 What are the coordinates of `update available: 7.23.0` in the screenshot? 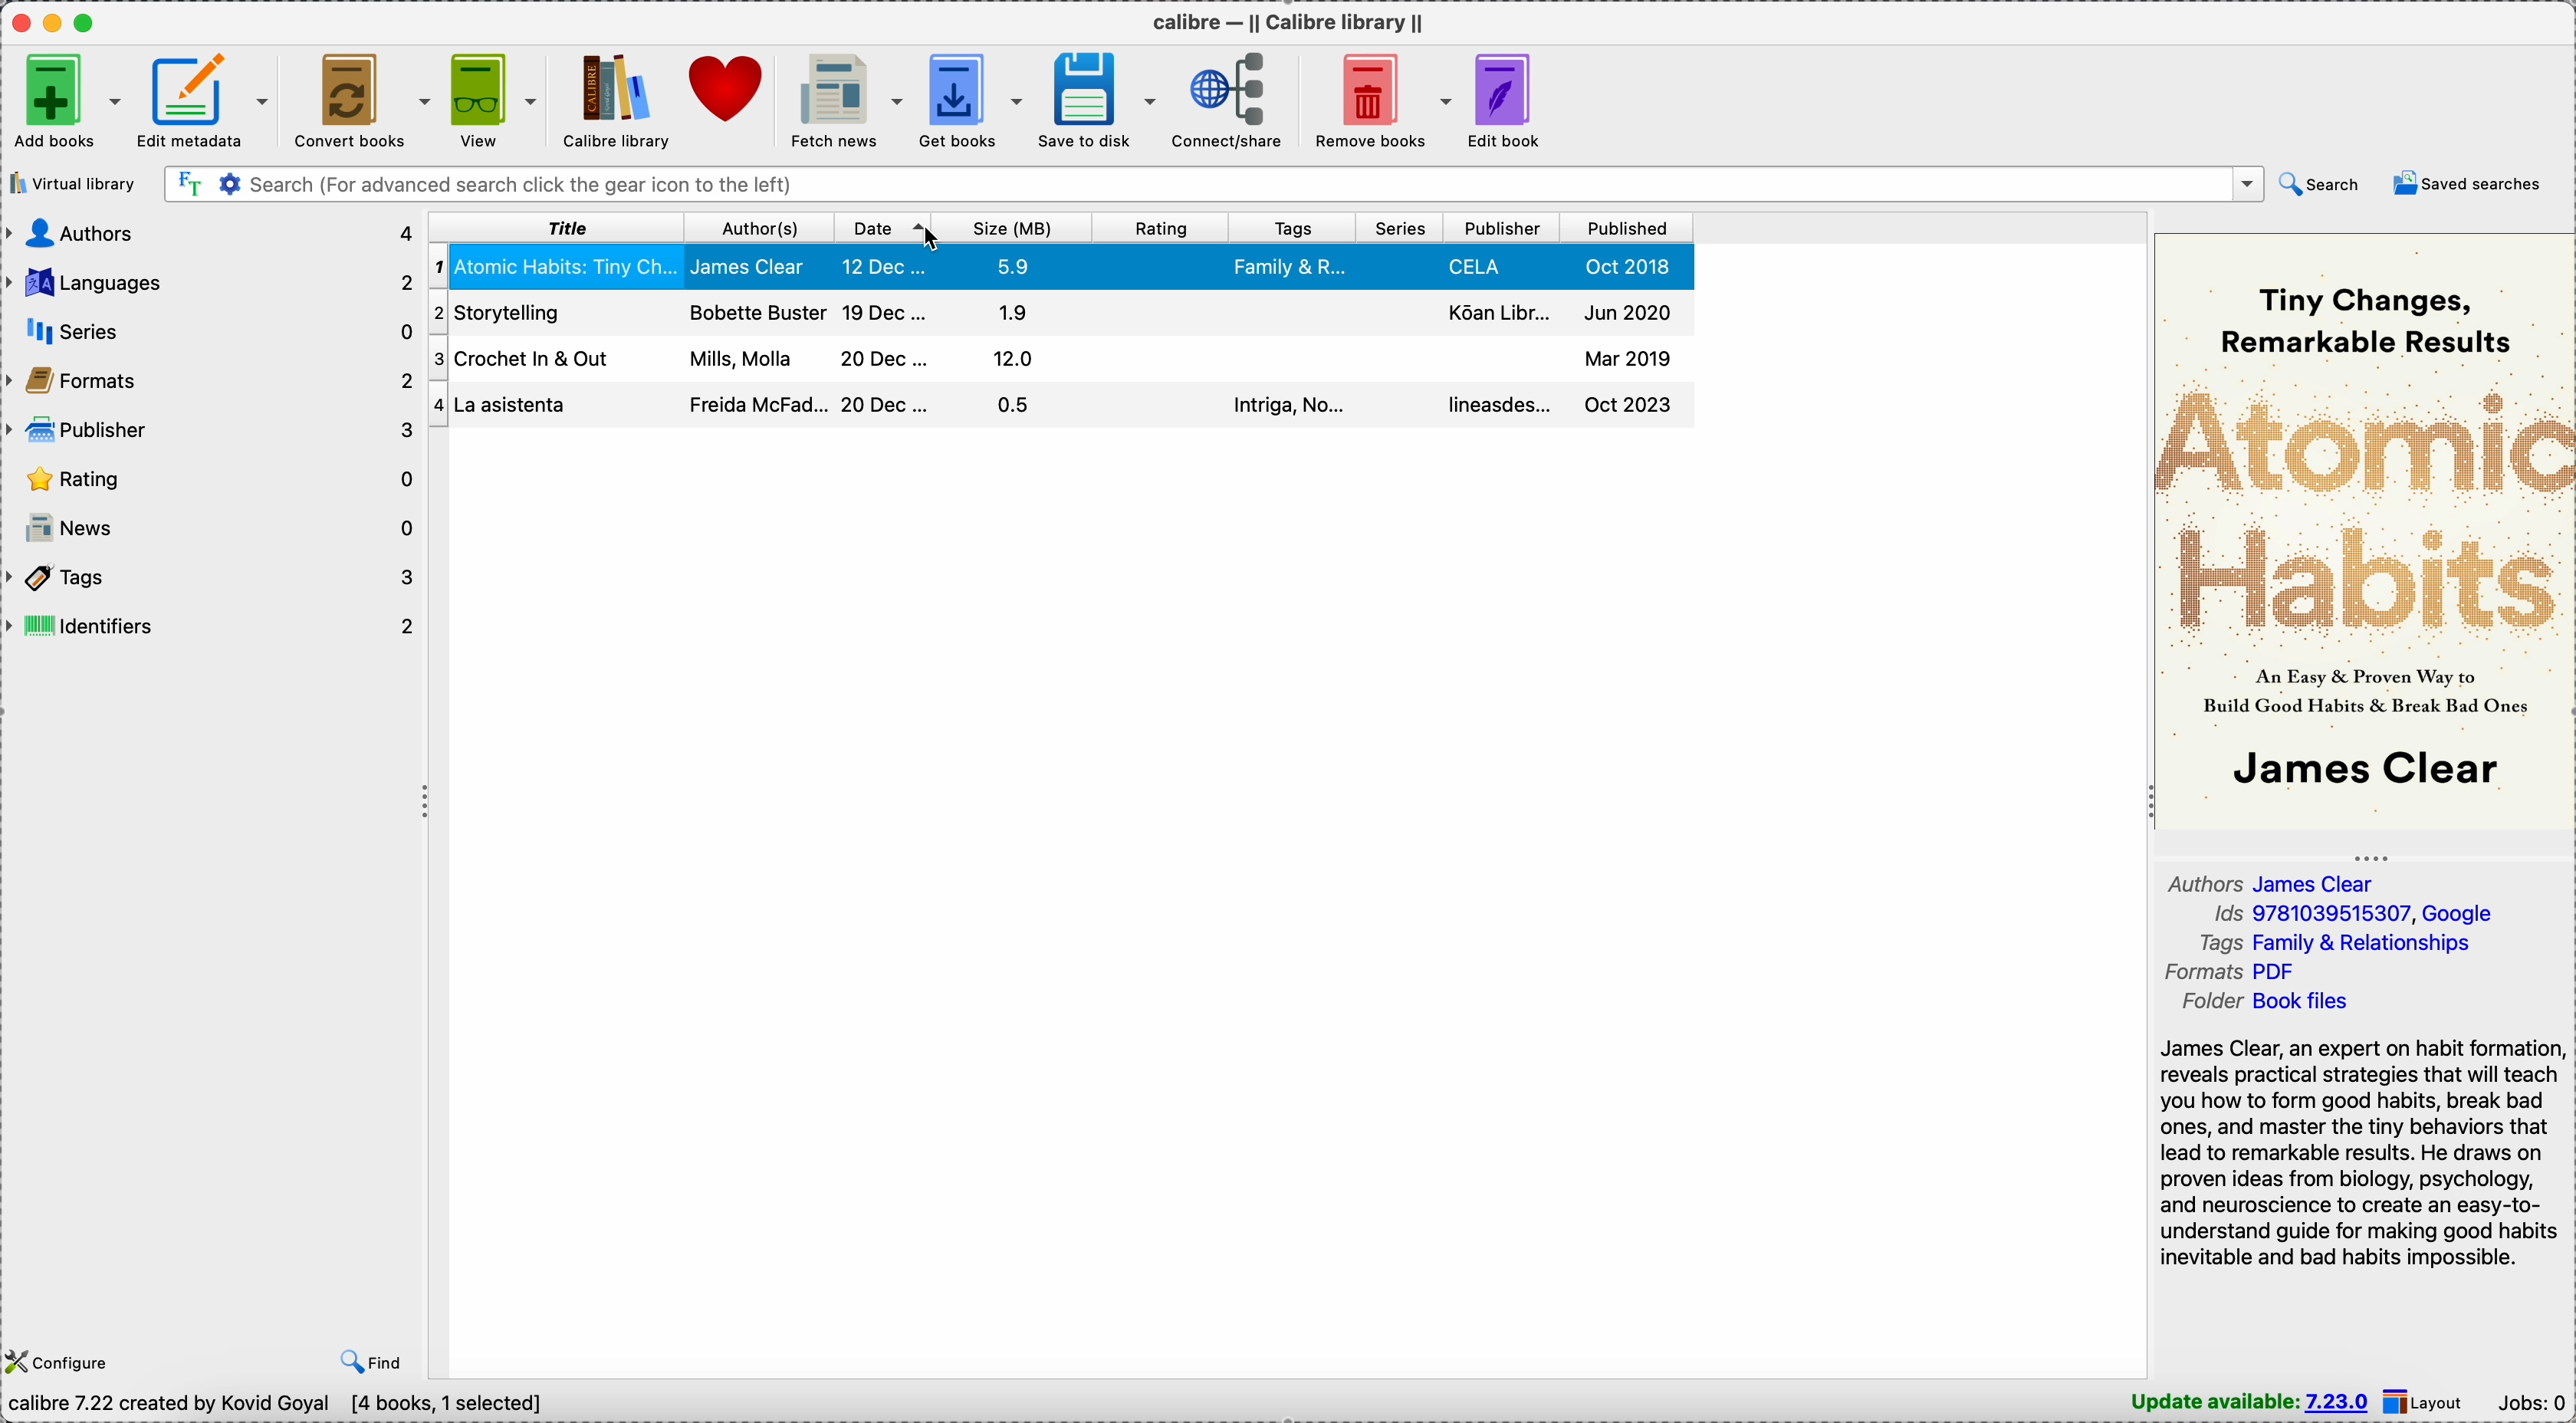 It's located at (2249, 1402).